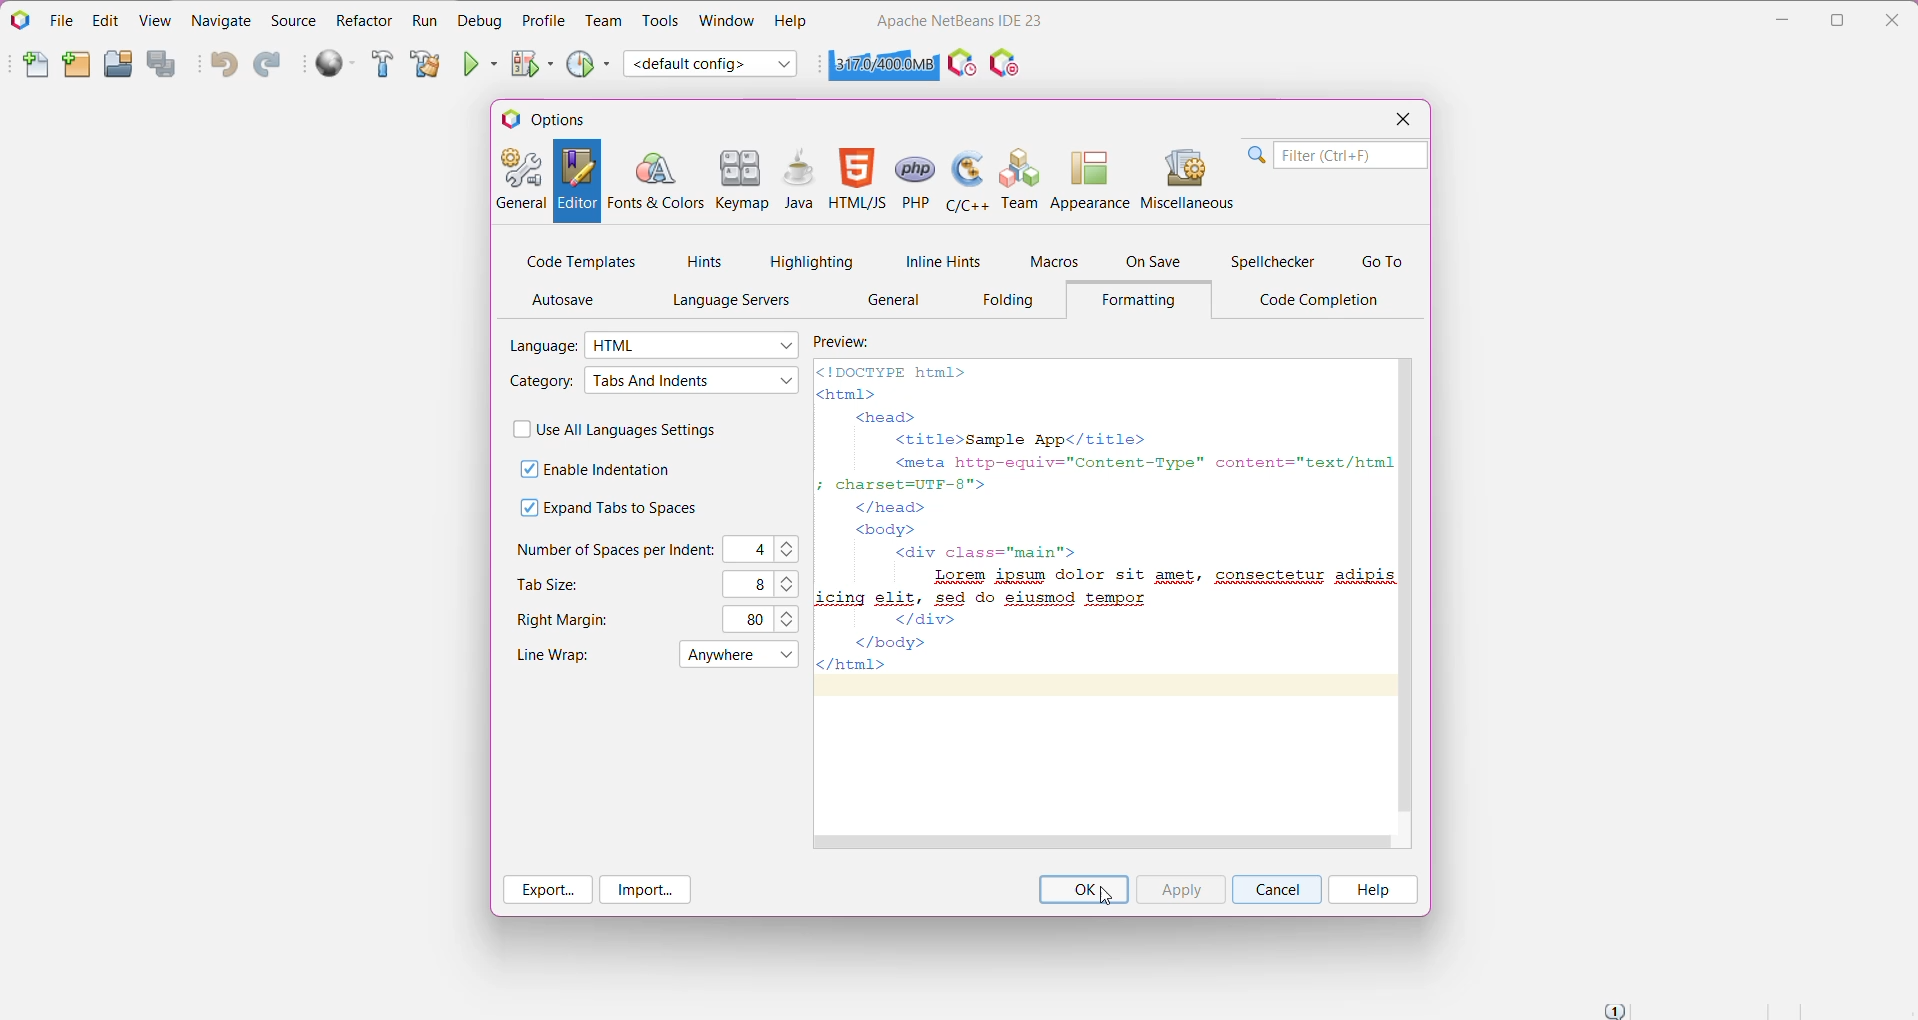 The image size is (1918, 1020). I want to click on 80, so click(752, 619).